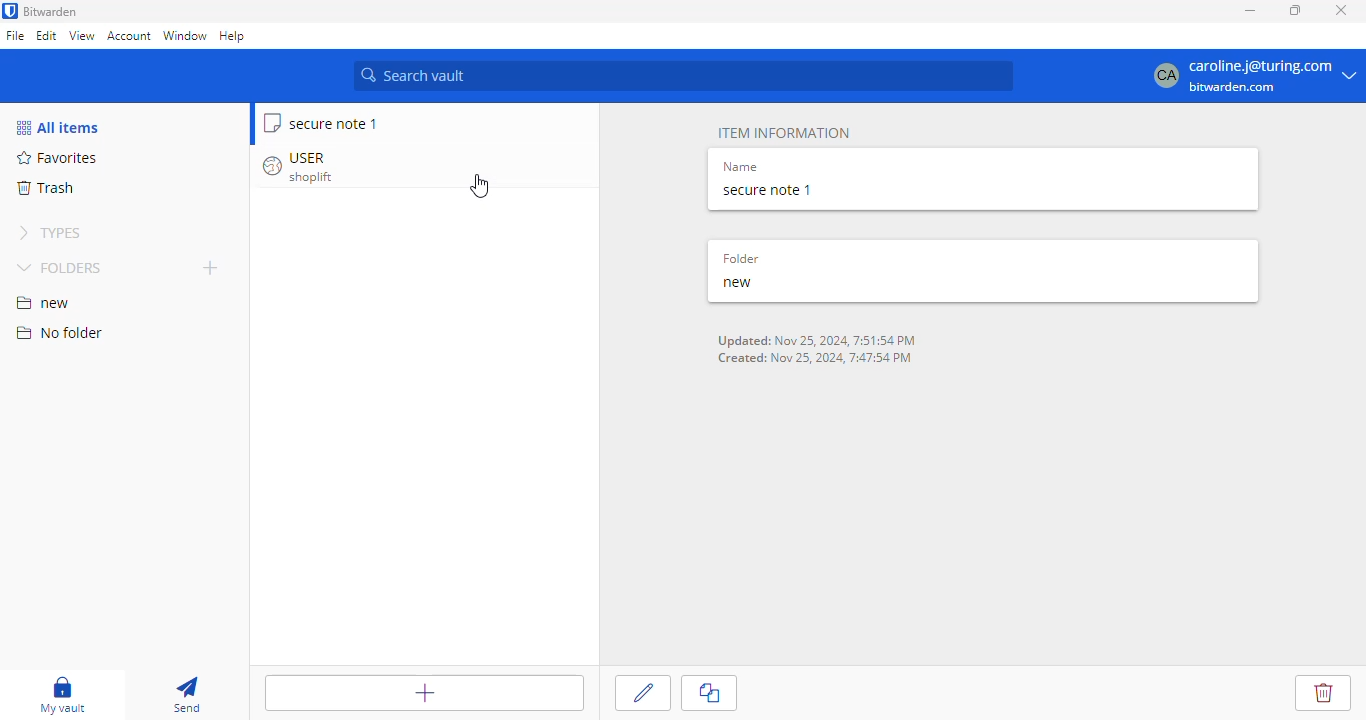  I want to click on new, so click(44, 303).